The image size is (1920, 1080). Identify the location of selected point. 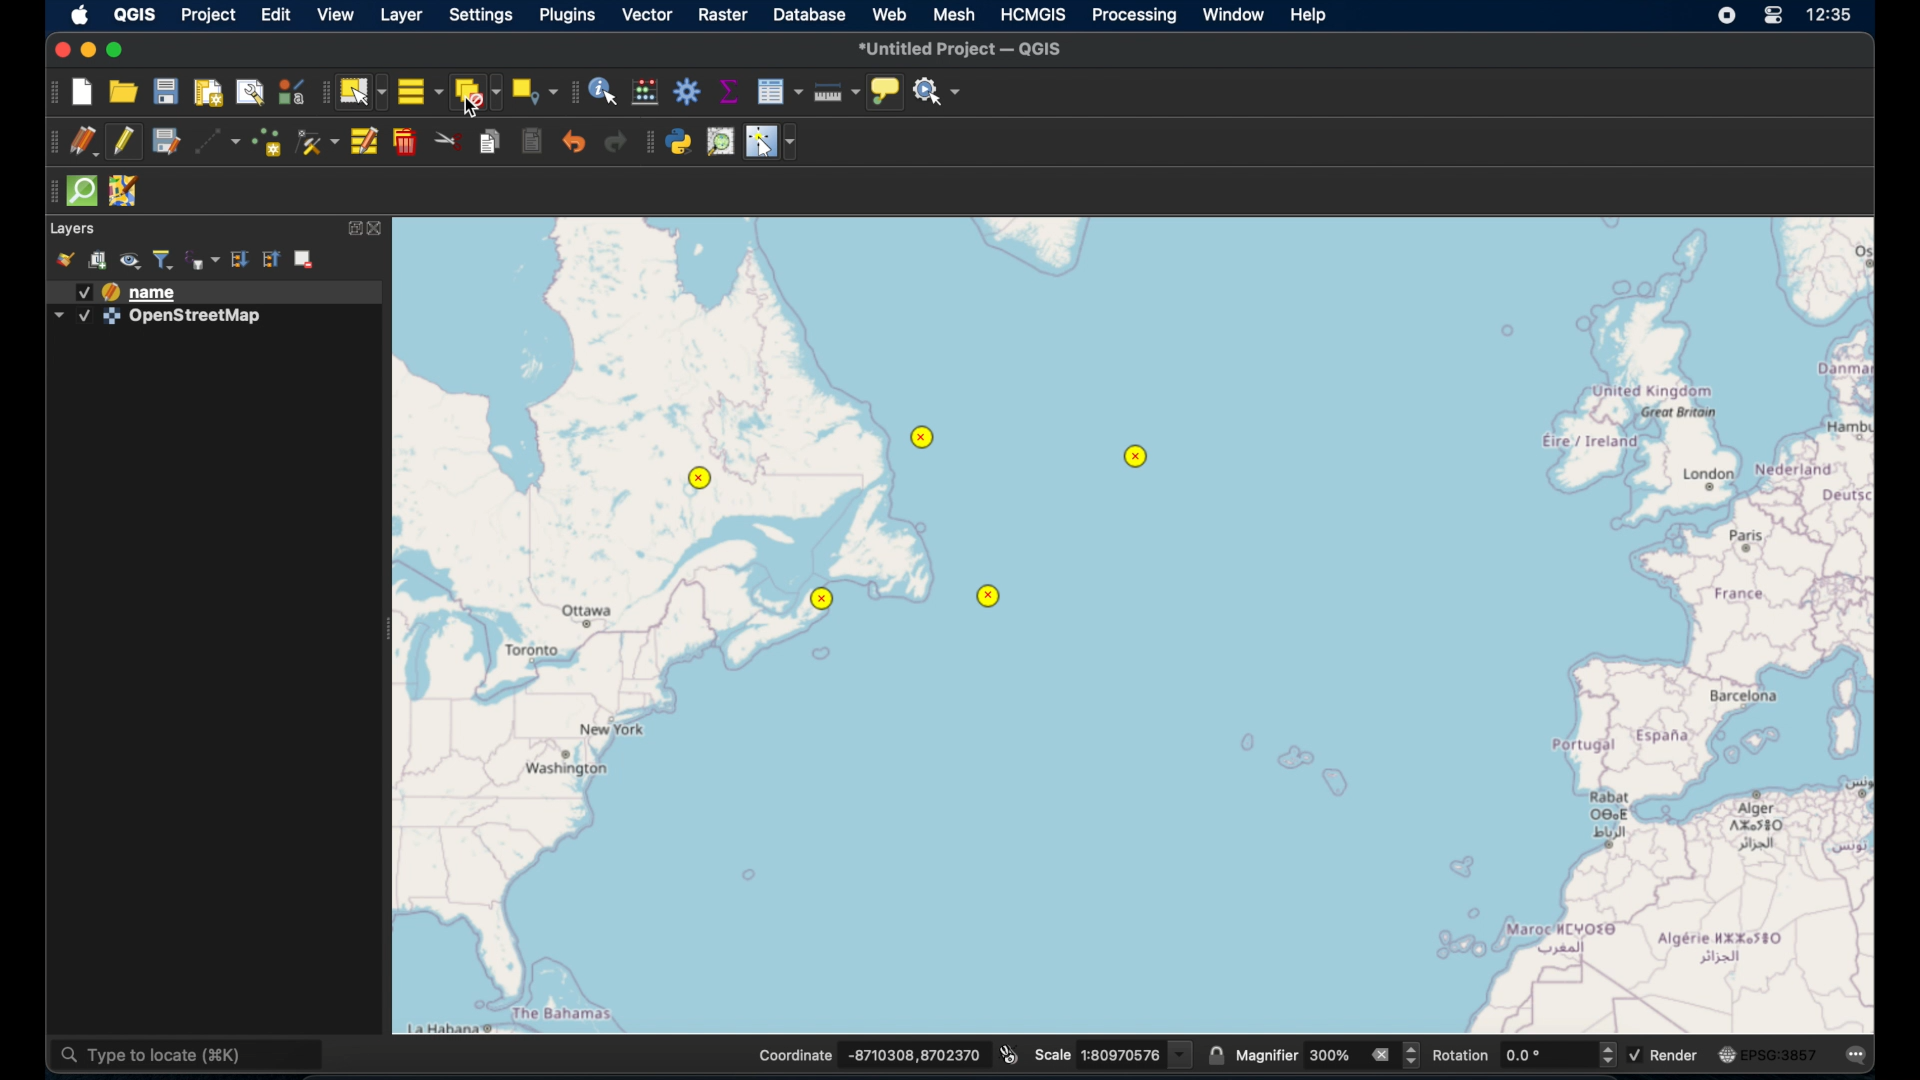
(990, 599).